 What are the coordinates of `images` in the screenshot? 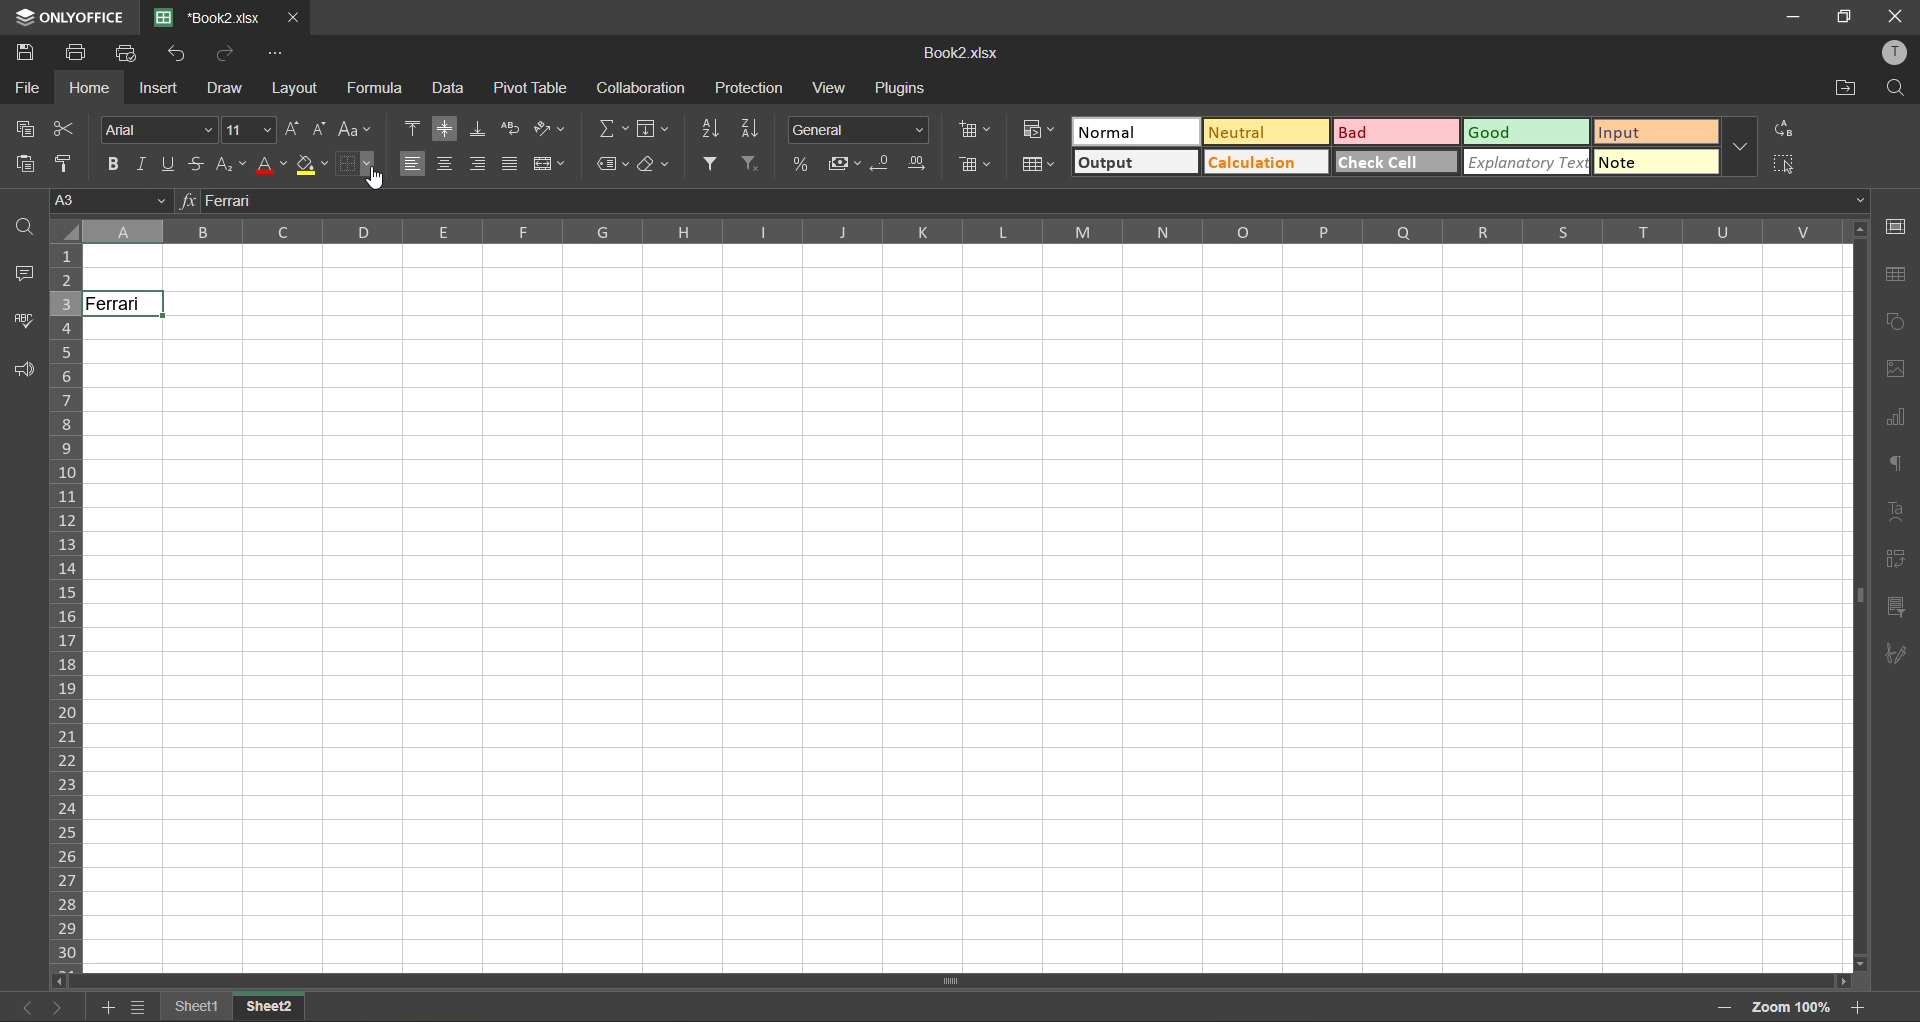 It's located at (1895, 371).